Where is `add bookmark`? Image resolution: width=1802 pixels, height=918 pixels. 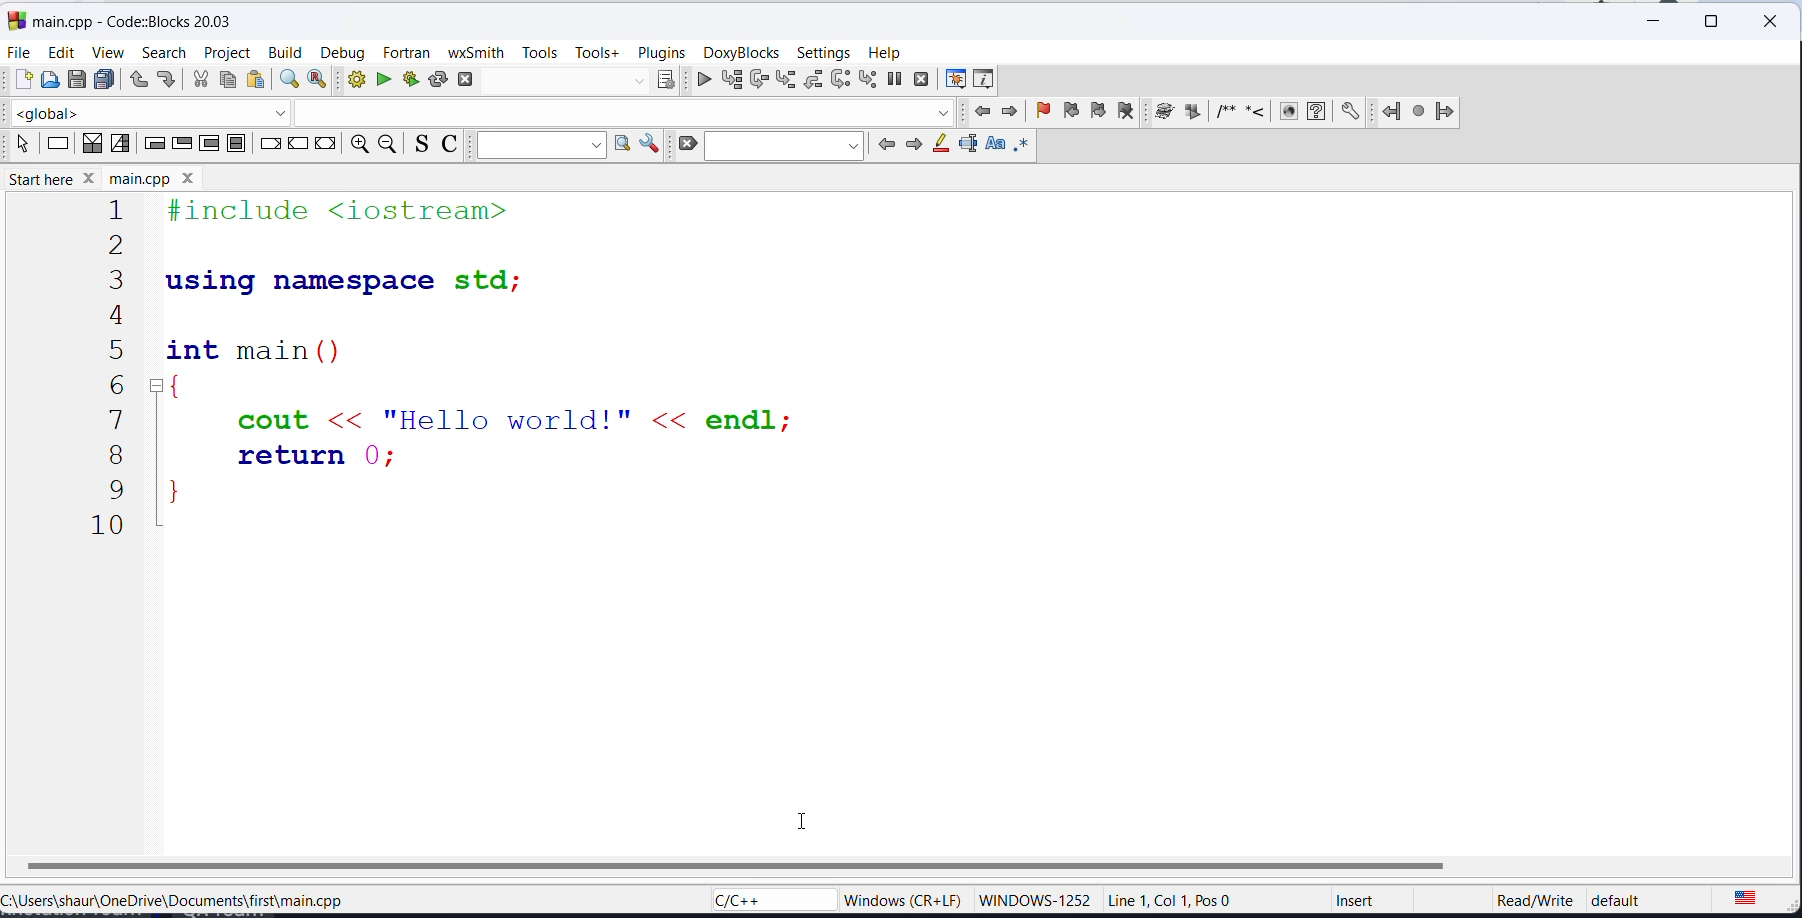
add bookmark is located at coordinates (1041, 112).